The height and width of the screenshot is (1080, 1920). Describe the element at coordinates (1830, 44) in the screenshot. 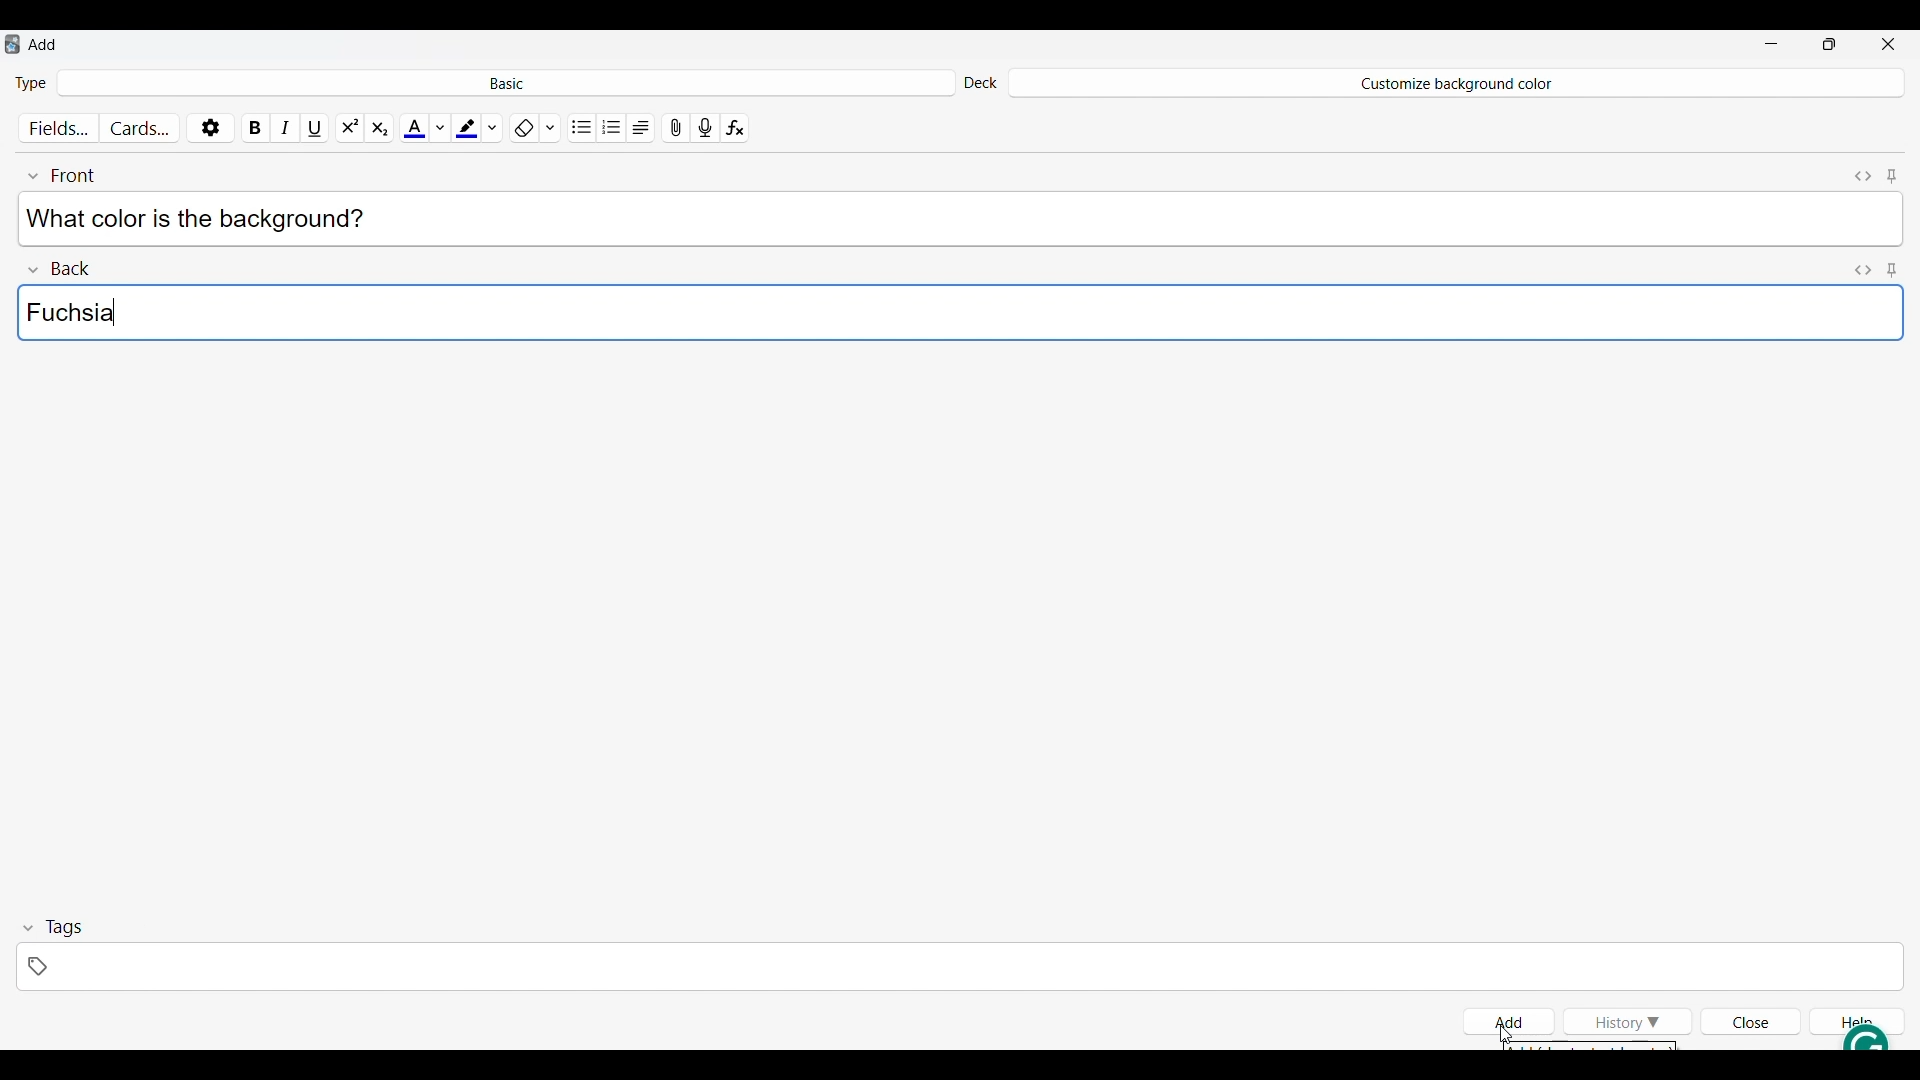

I see `Show interface in smaller tab` at that location.